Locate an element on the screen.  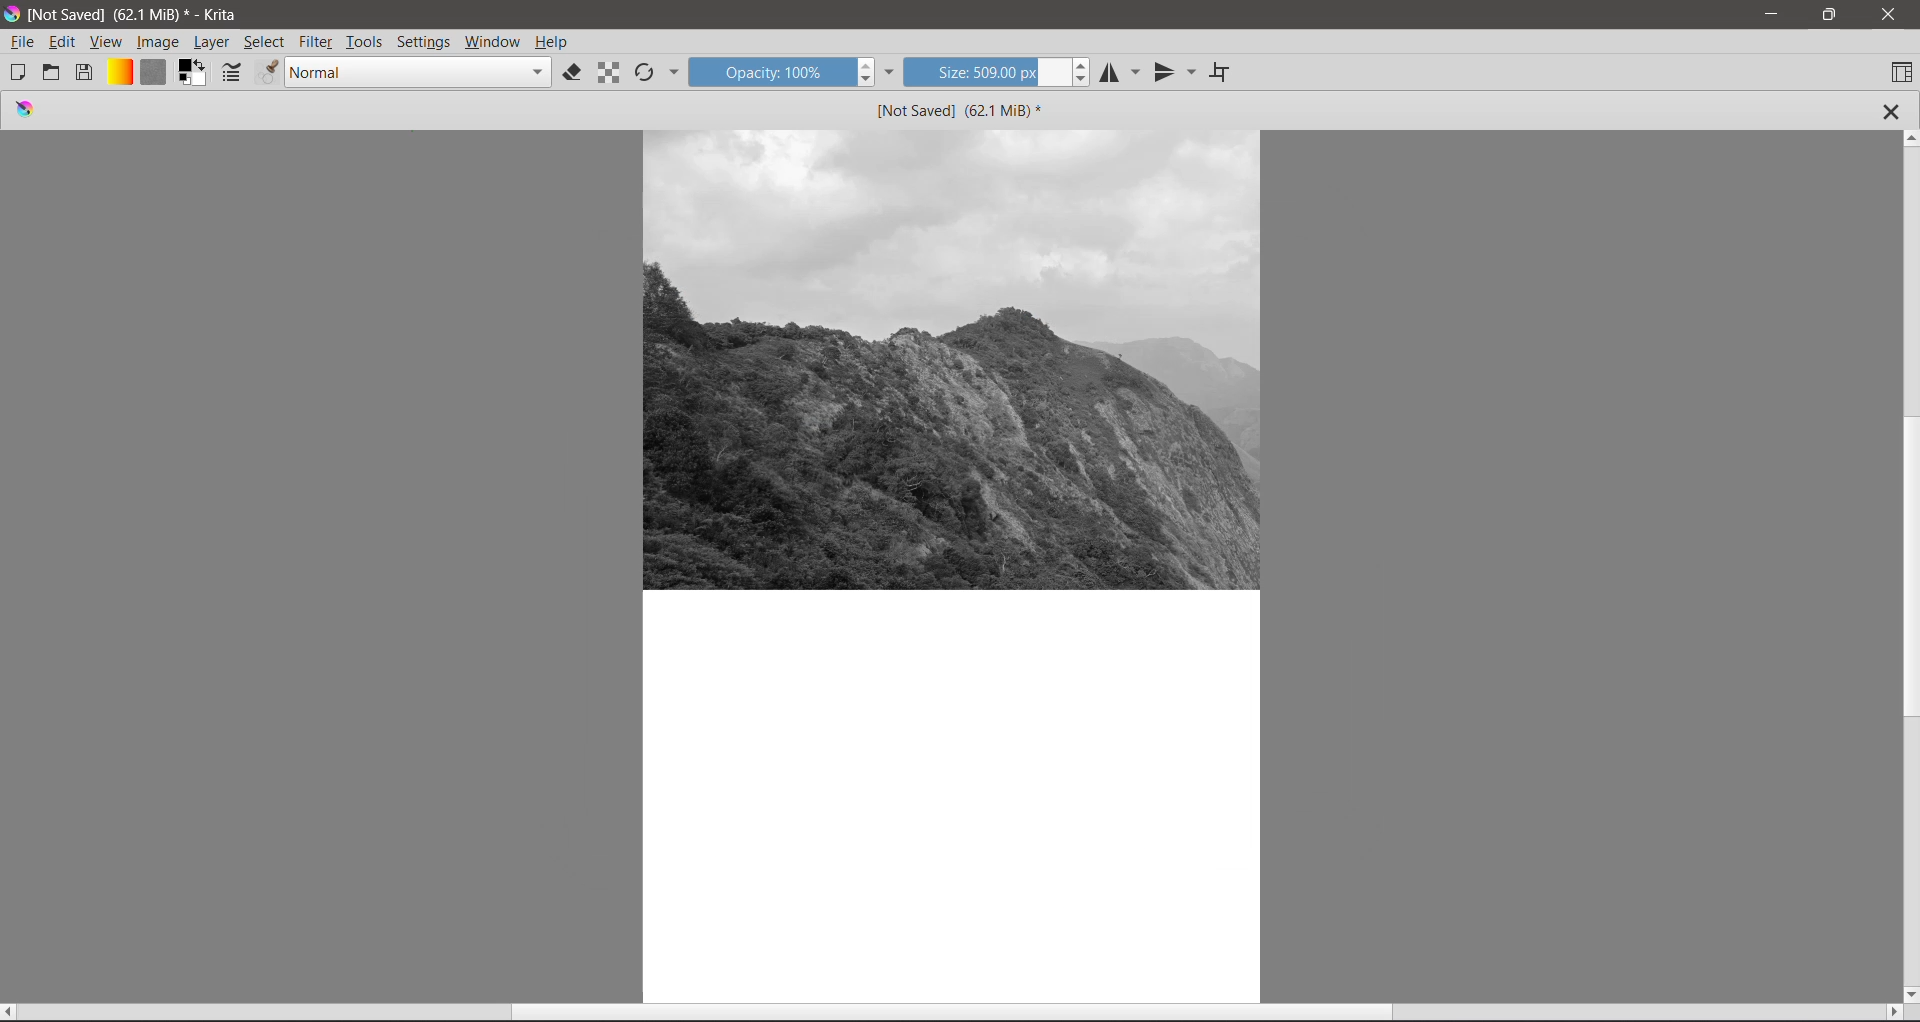
File is located at coordinates (22, 42).